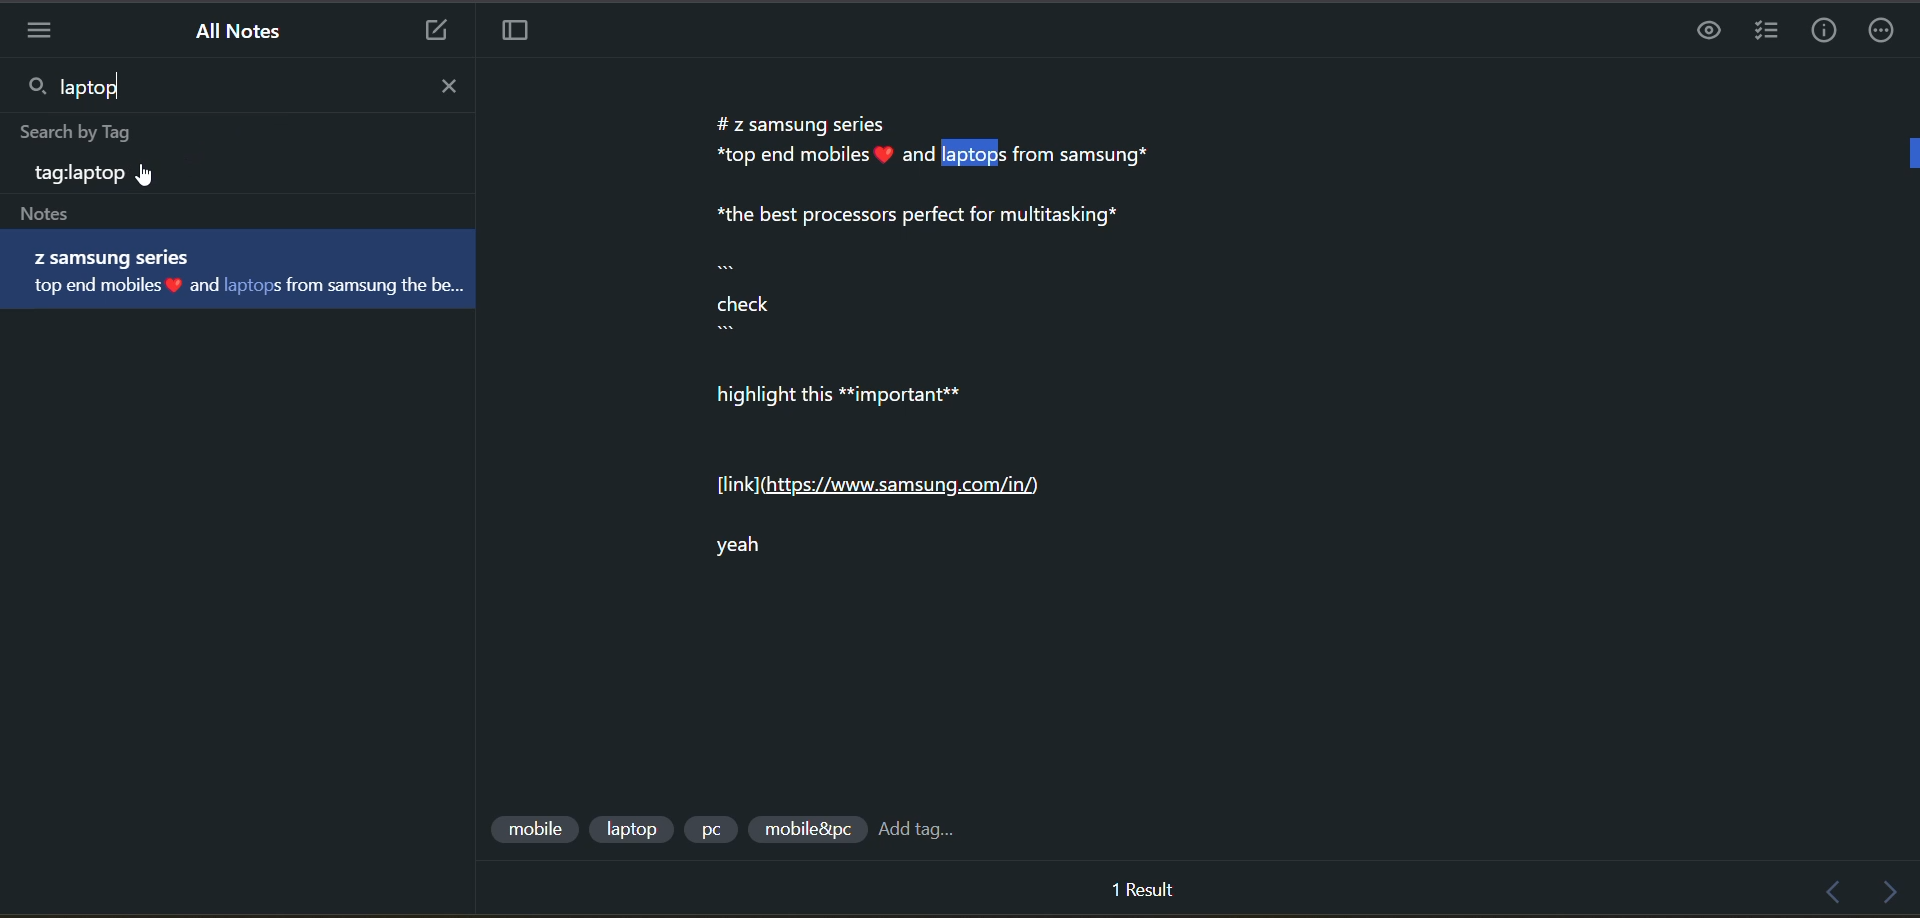 The image size is (1920, 918). What do you see at coordinates (752, 551) in the screenshot?
I see `yeah` at bounding box center [752, 551].